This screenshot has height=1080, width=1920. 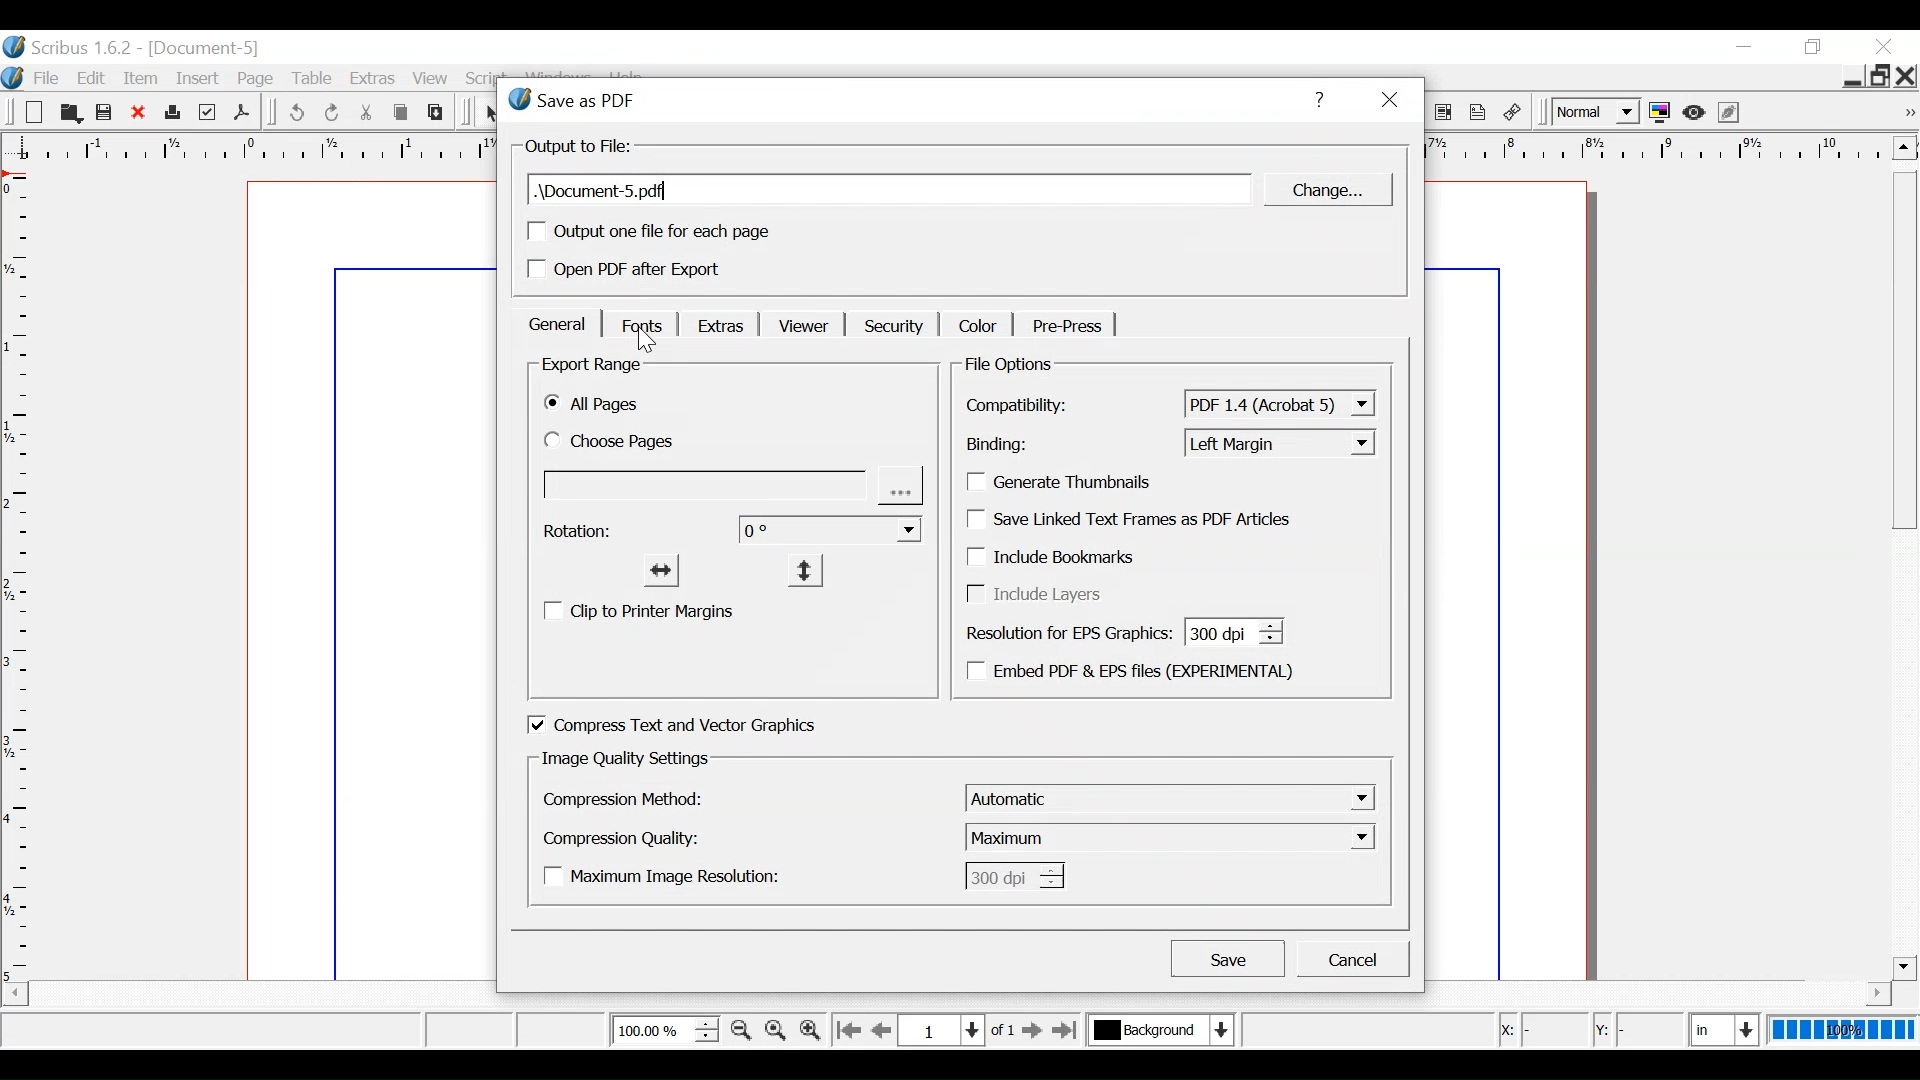 I want to click on Page, so click(x=260, y=79).